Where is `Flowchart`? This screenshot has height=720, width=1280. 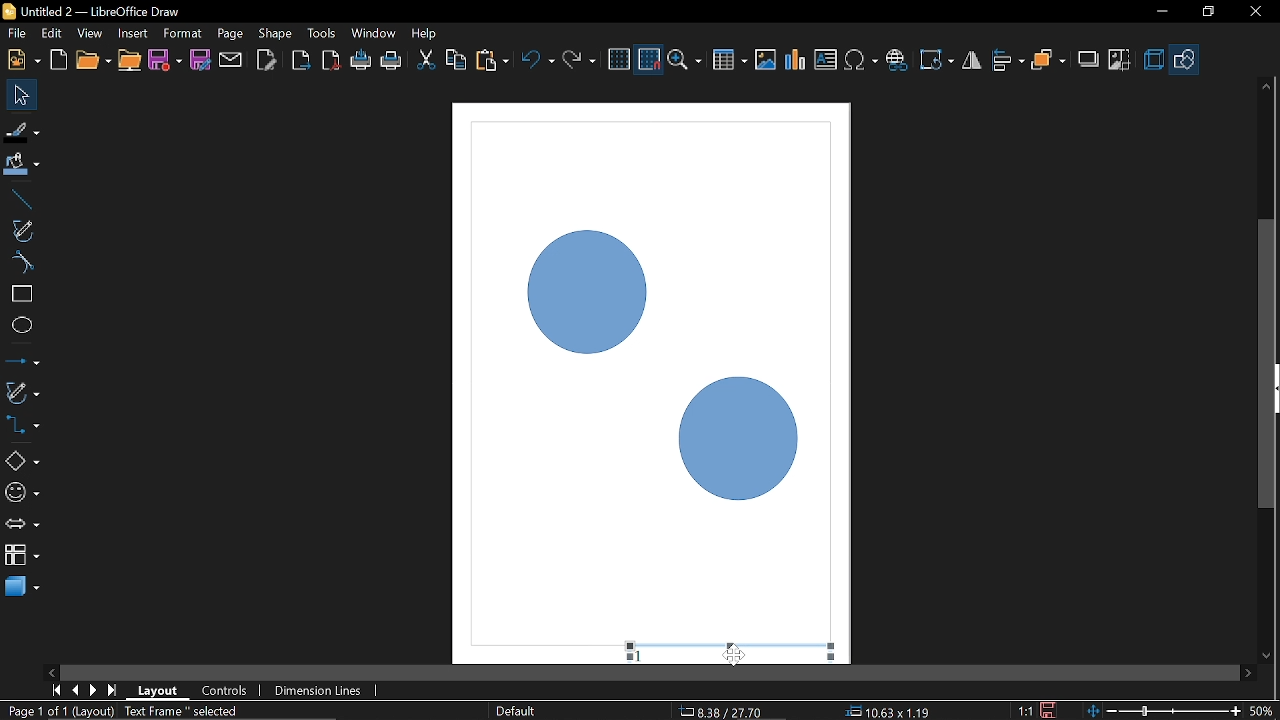
Flowchart is located at coordinates (22, 552).